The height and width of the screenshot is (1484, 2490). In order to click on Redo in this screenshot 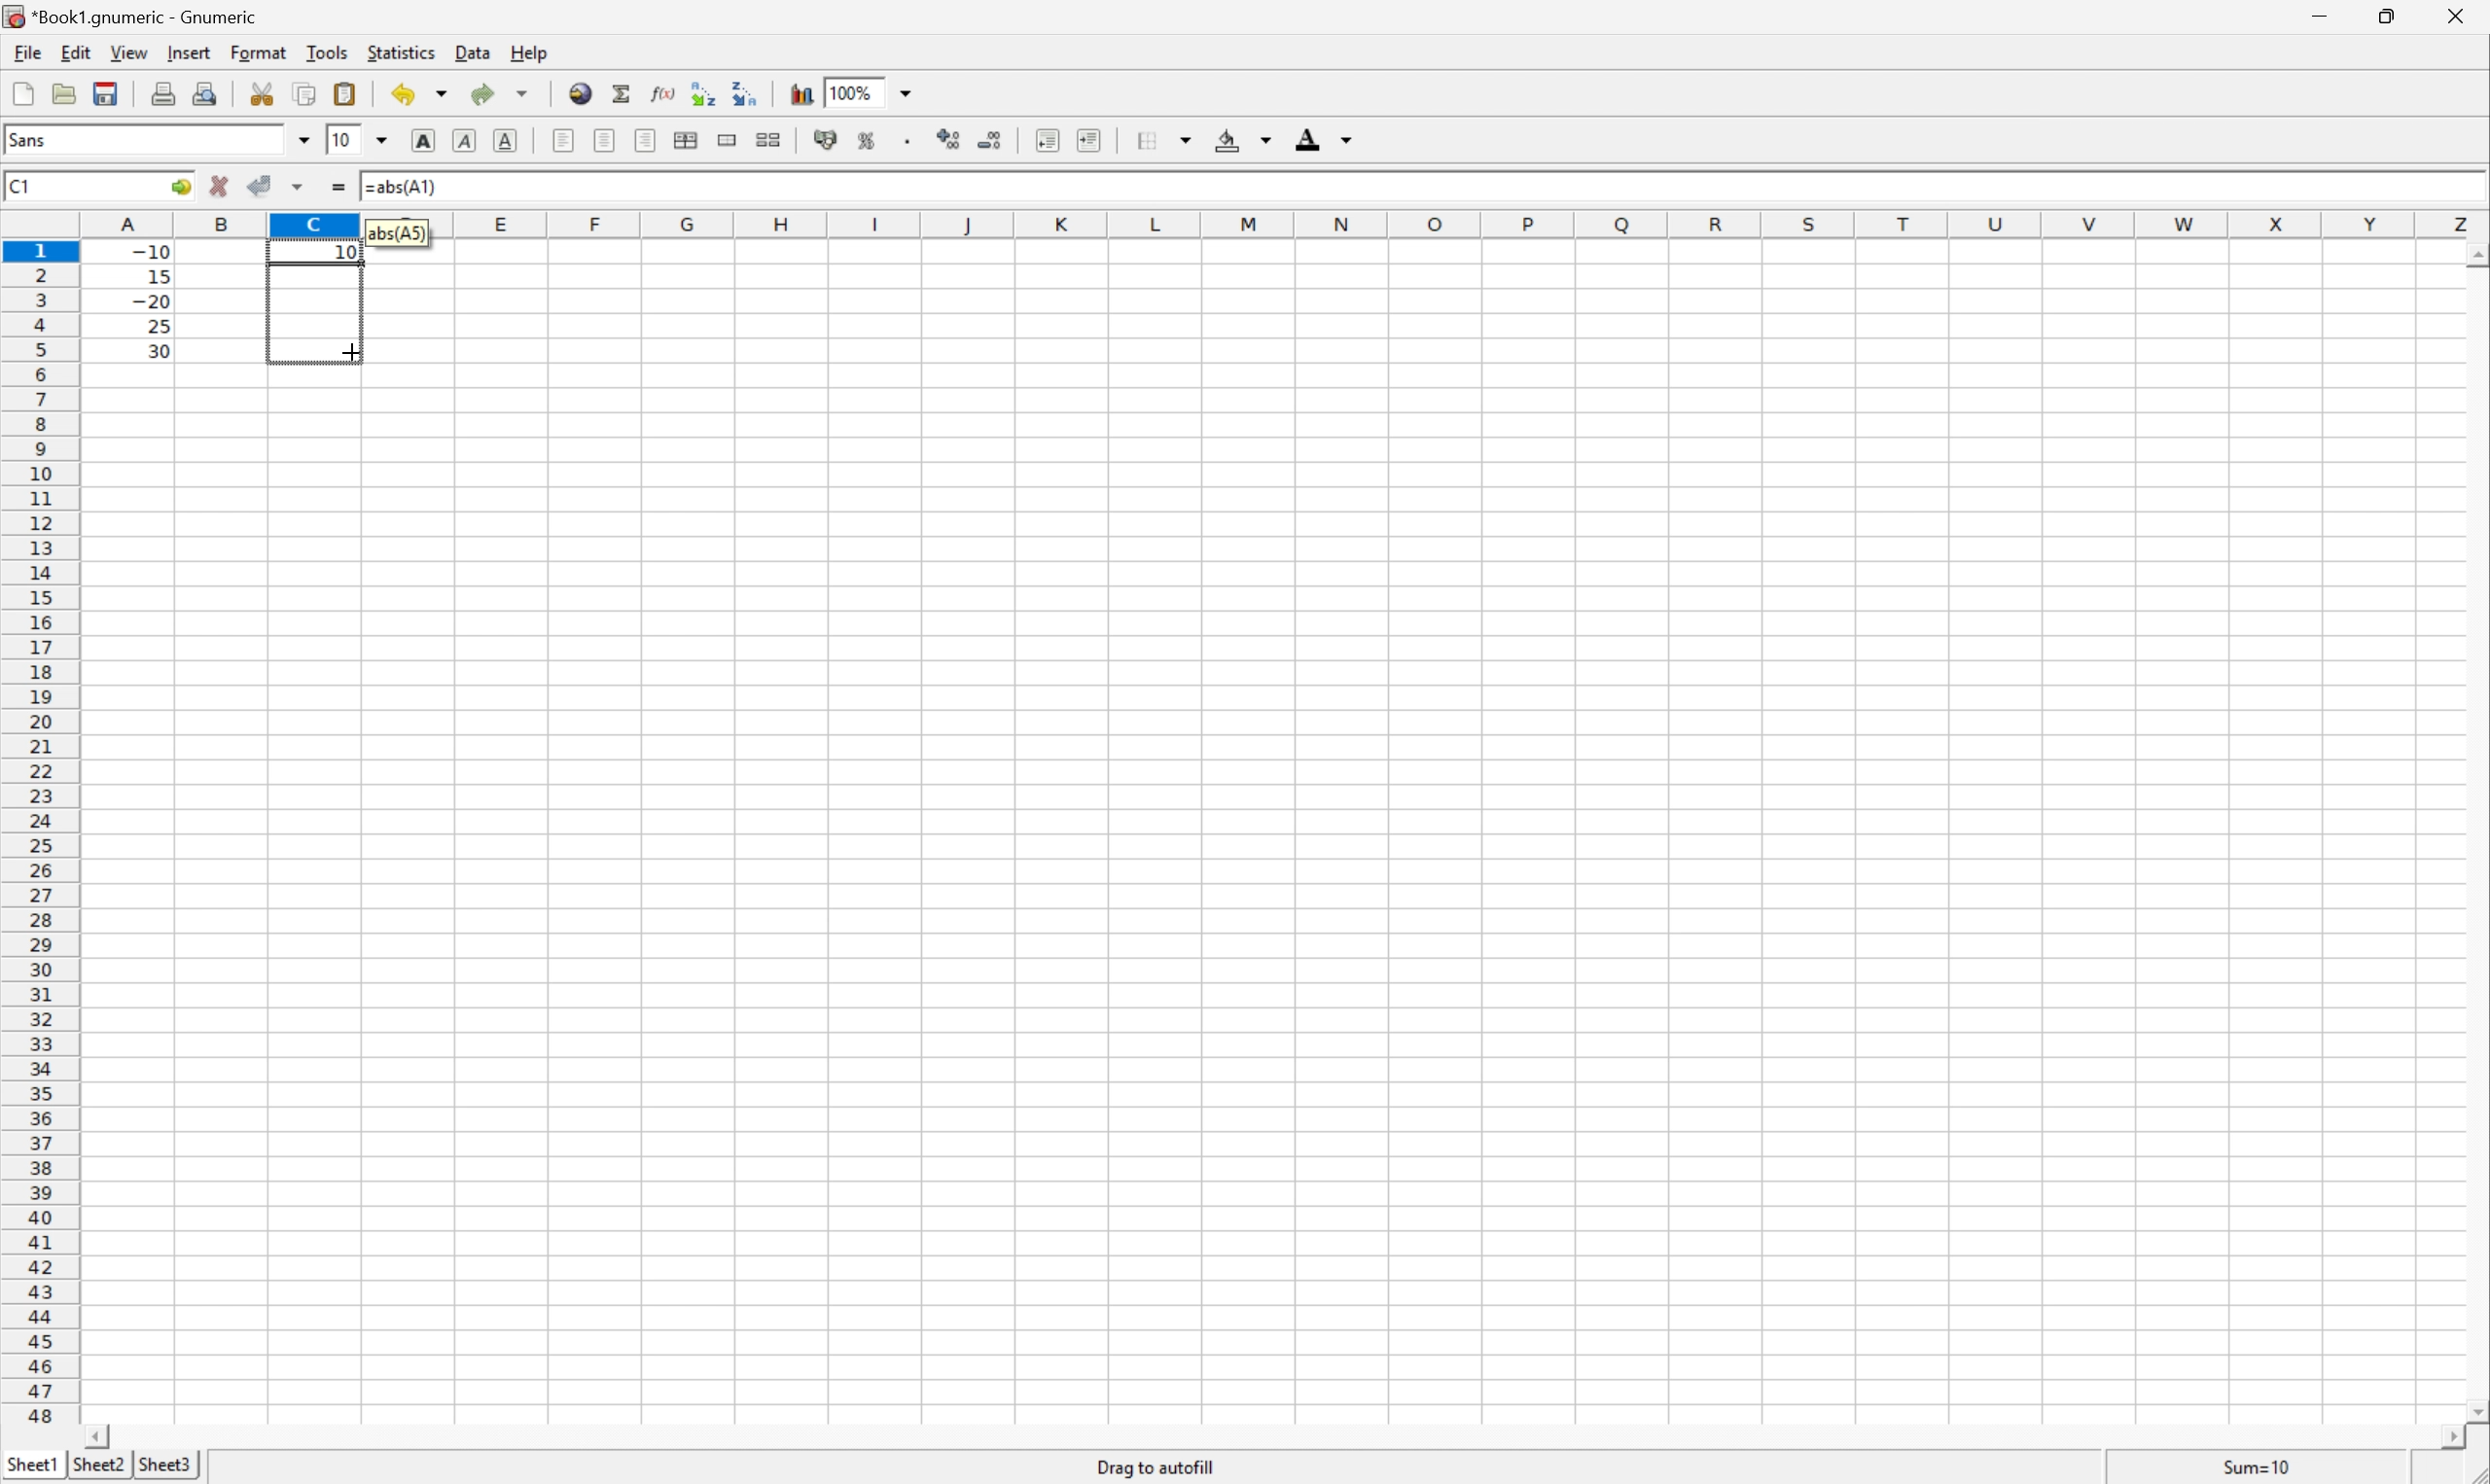, I will do `click(503, 95)`.